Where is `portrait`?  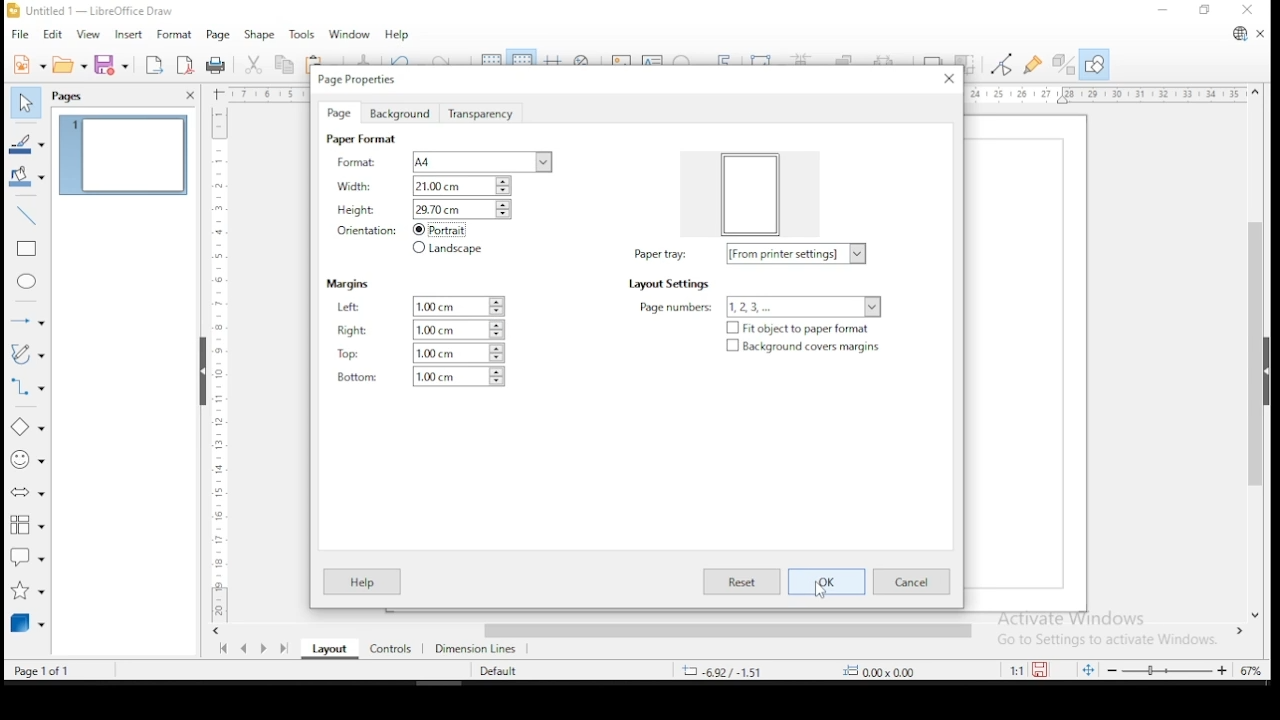
portrait is located at coordinates (444, 230).